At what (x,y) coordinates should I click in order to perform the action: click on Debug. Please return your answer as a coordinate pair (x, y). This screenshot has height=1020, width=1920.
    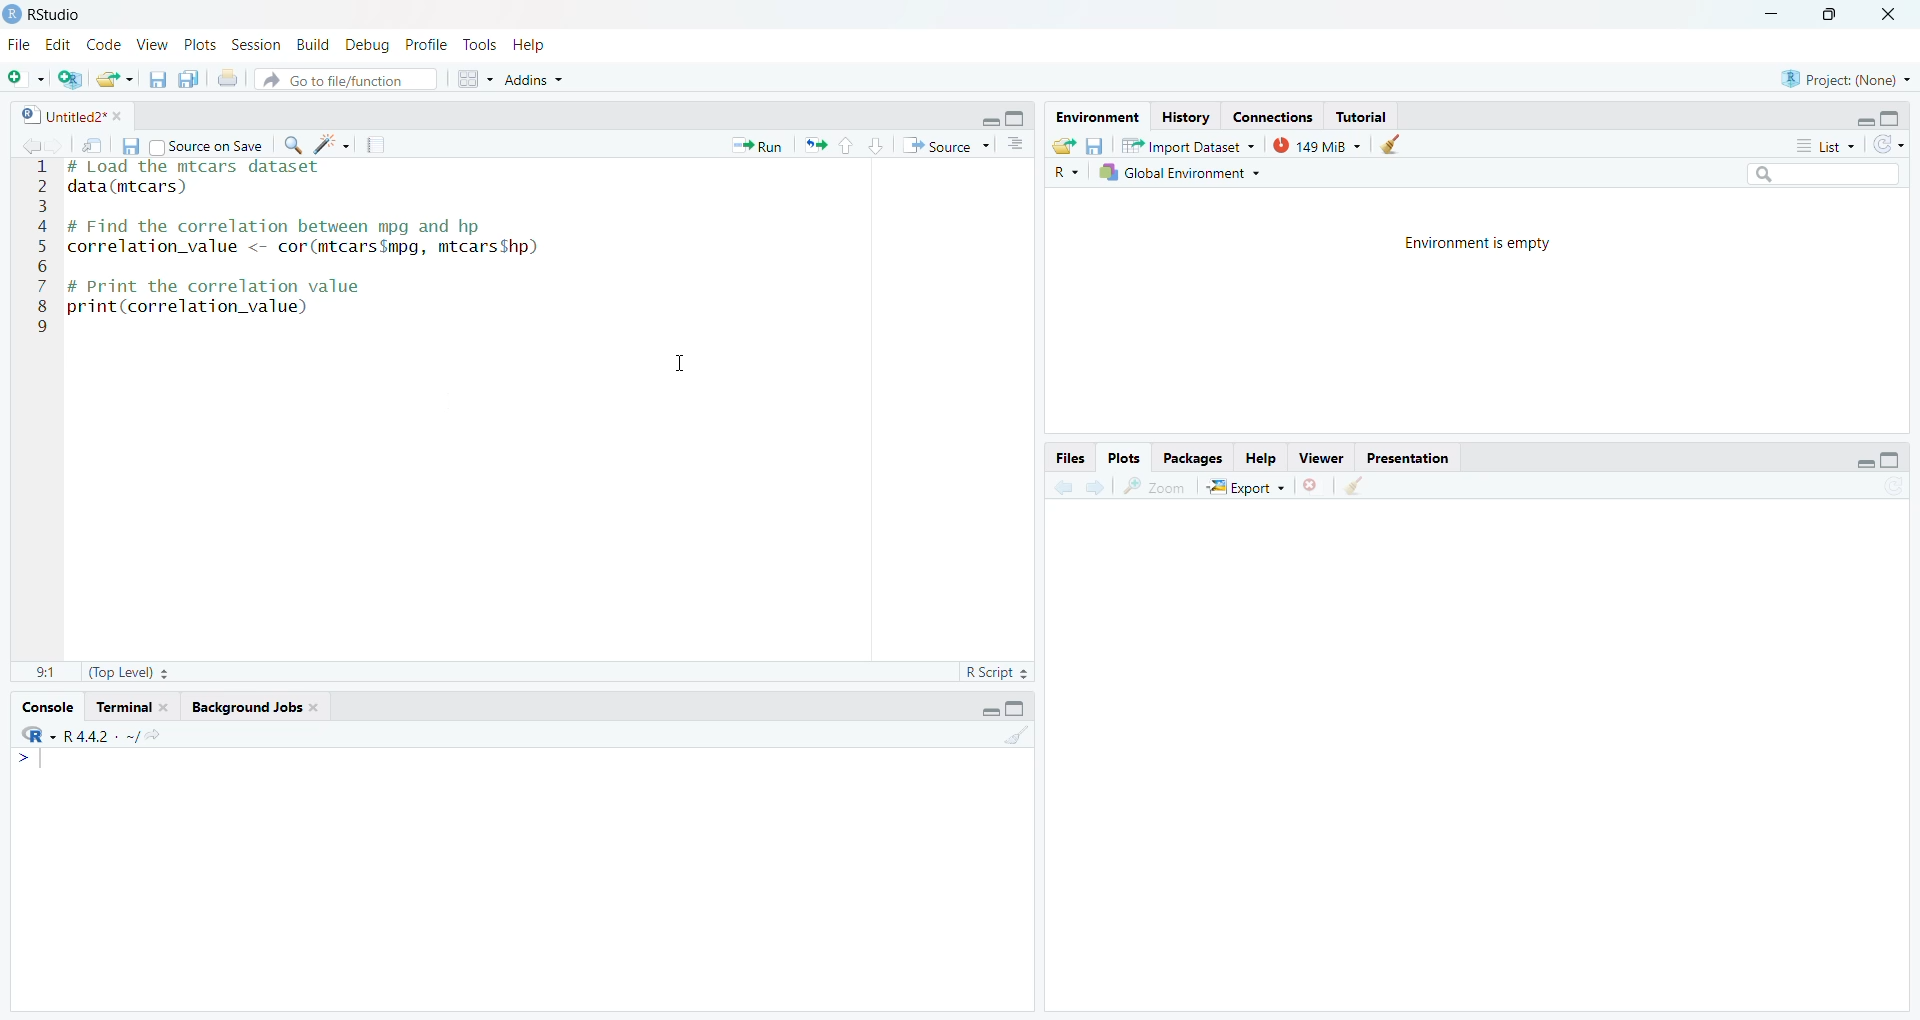
    Looking at the image, I should click on (364, 47).